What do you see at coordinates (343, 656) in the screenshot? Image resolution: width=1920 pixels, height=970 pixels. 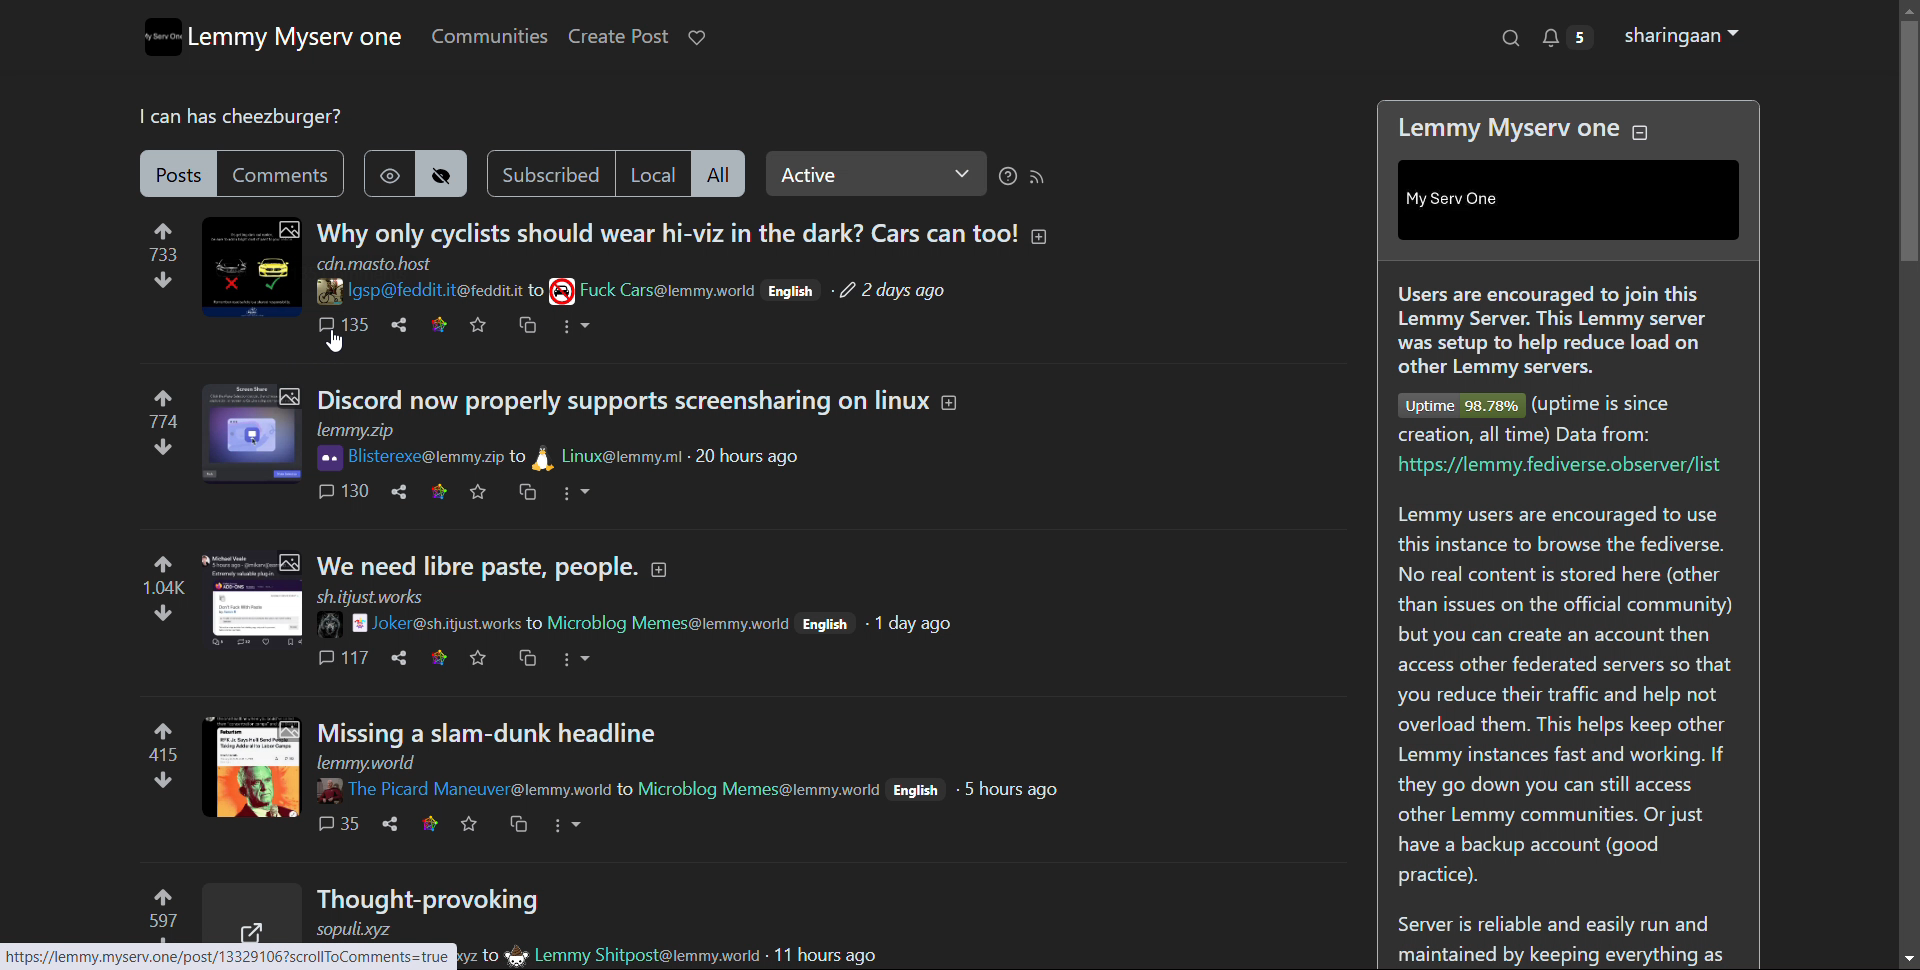 I see `comments` at bounding box center [343, 656].